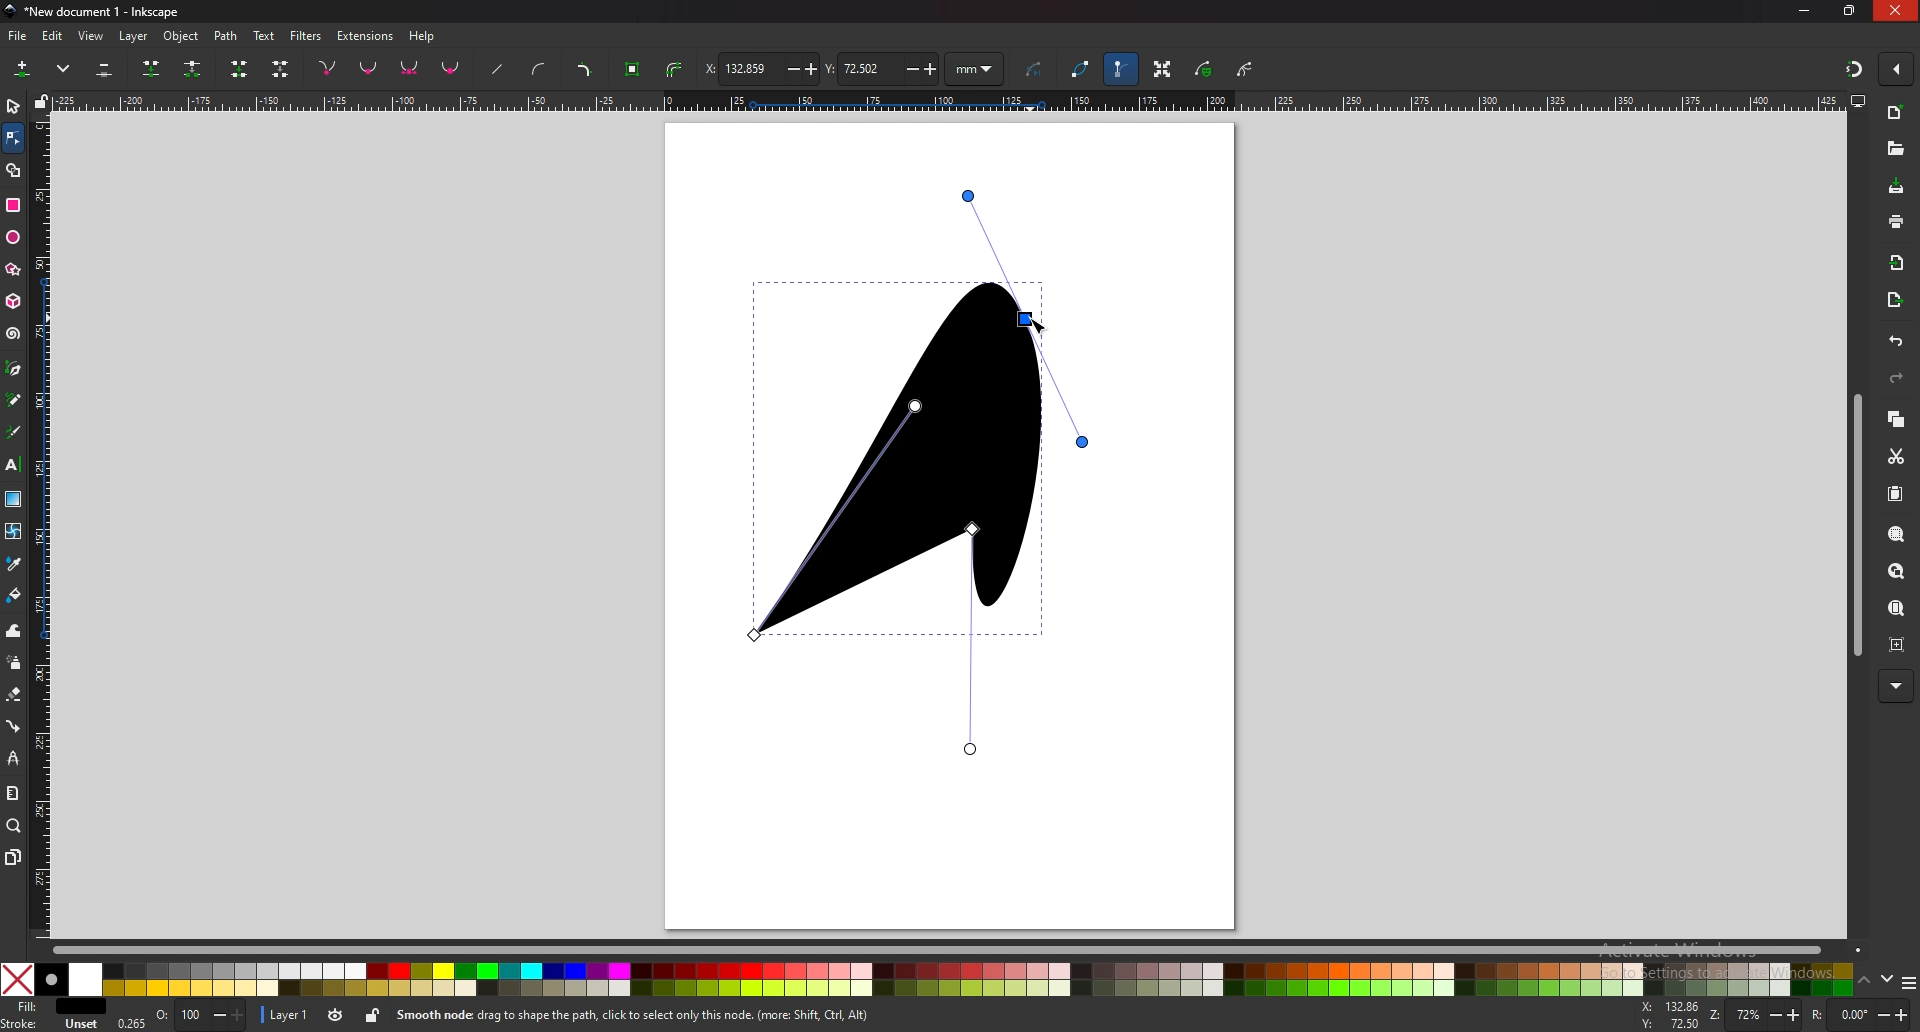  I want to click on selector, so click(13, 105).